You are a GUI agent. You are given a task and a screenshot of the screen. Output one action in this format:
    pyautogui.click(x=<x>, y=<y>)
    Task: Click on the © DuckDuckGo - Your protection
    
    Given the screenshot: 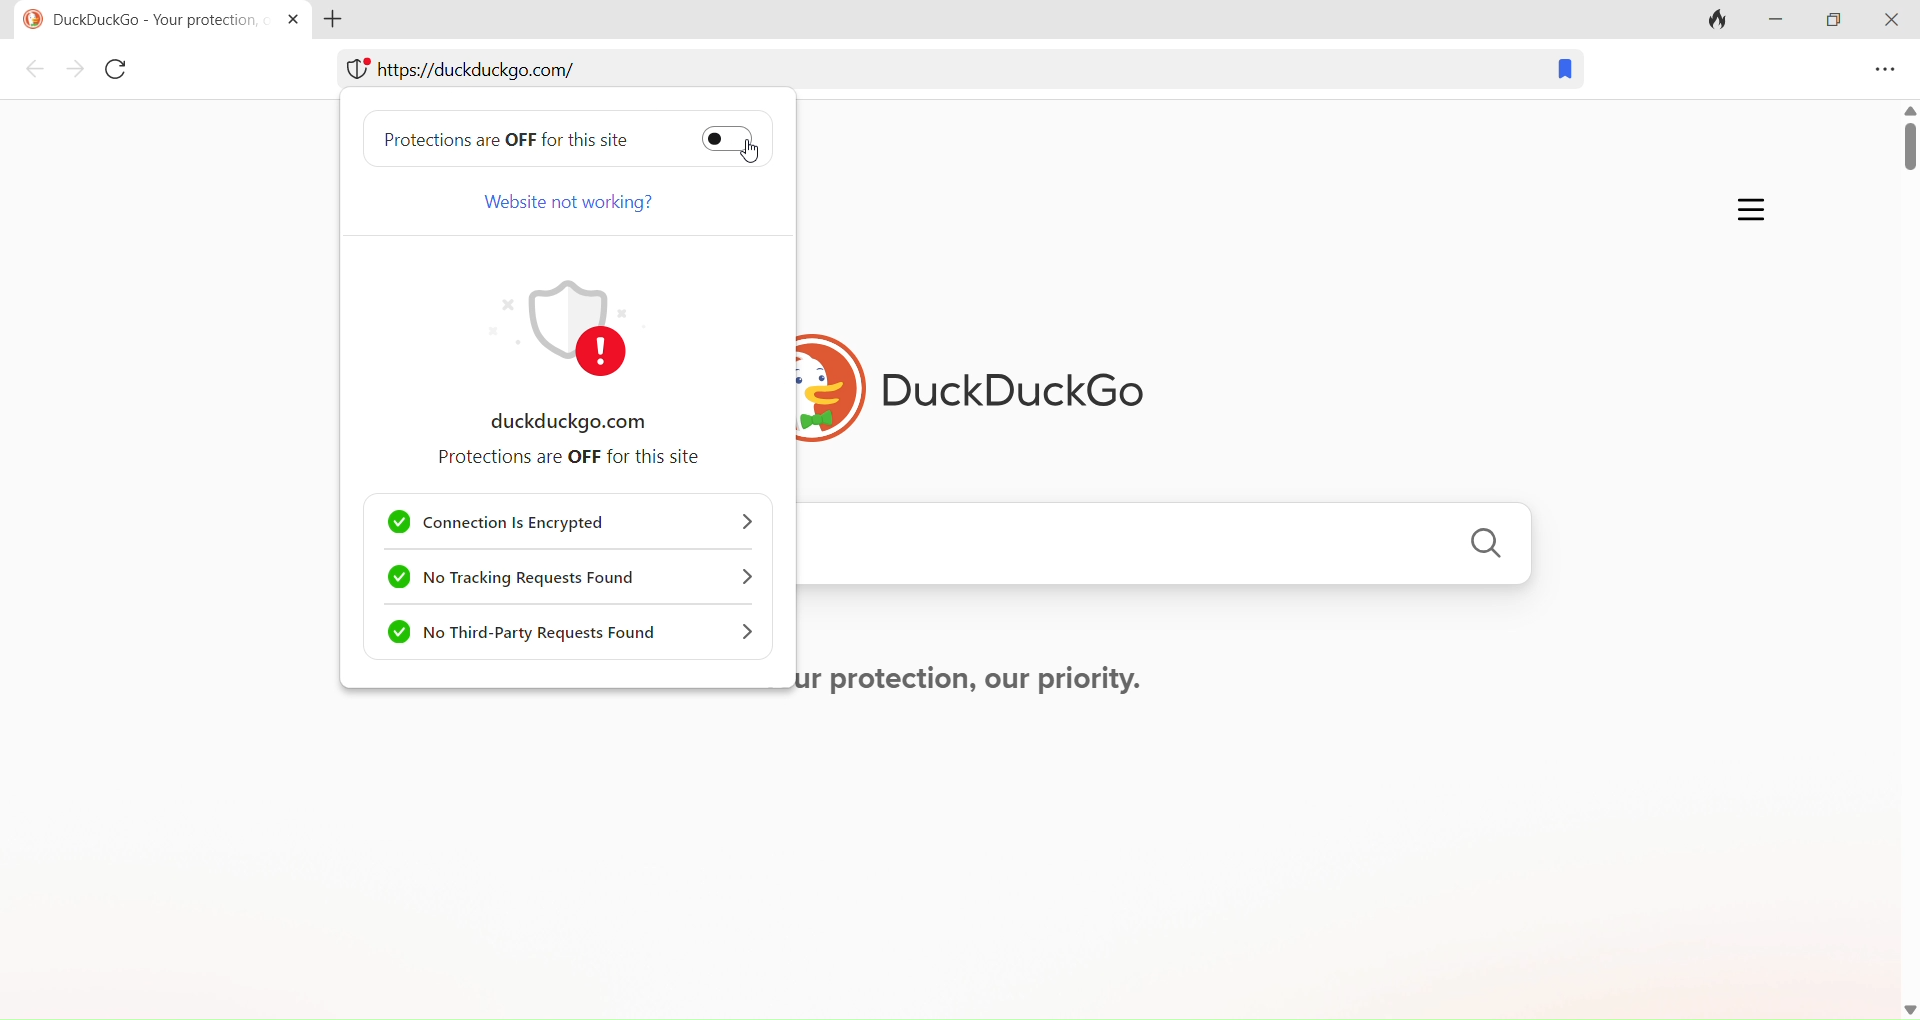 What is the action you would take?
    pyautogui.click(x=137, y=20)
    